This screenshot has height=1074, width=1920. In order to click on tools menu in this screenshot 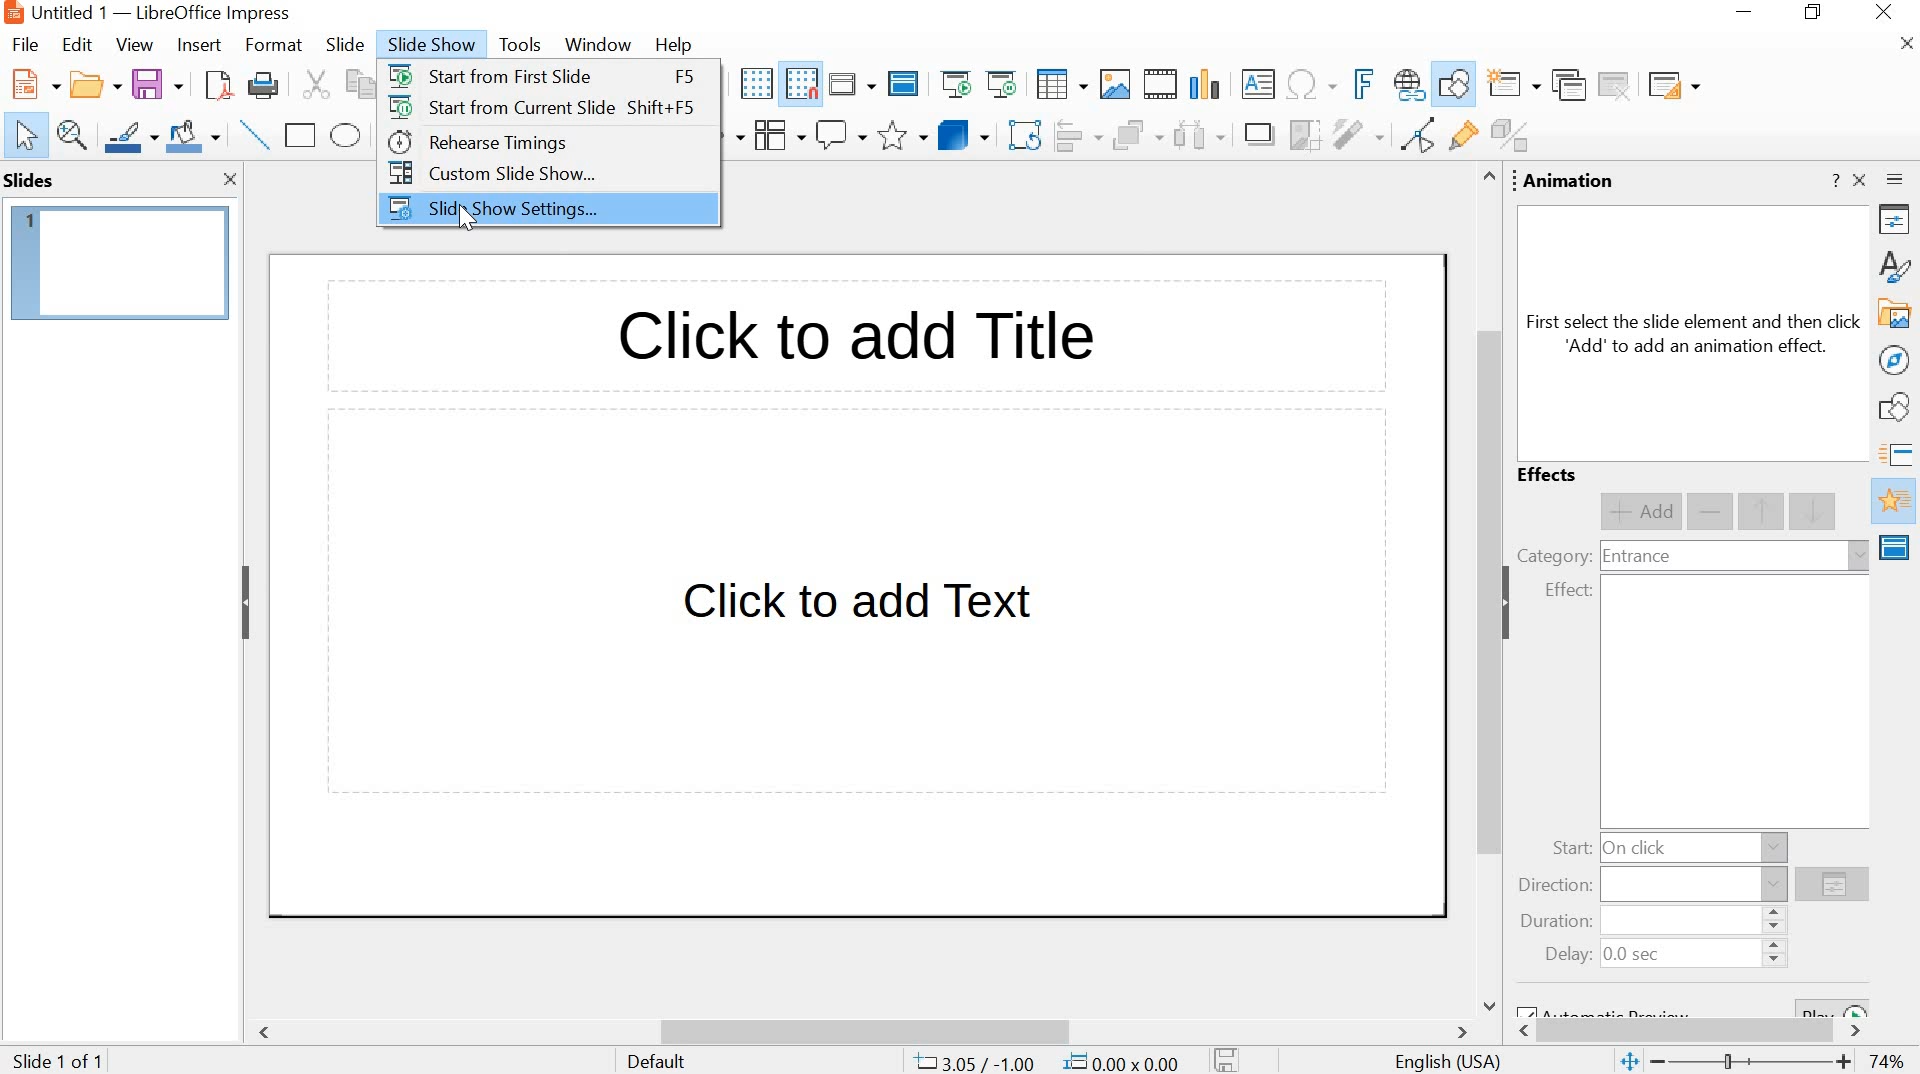, I will do `click(519, 46)`.